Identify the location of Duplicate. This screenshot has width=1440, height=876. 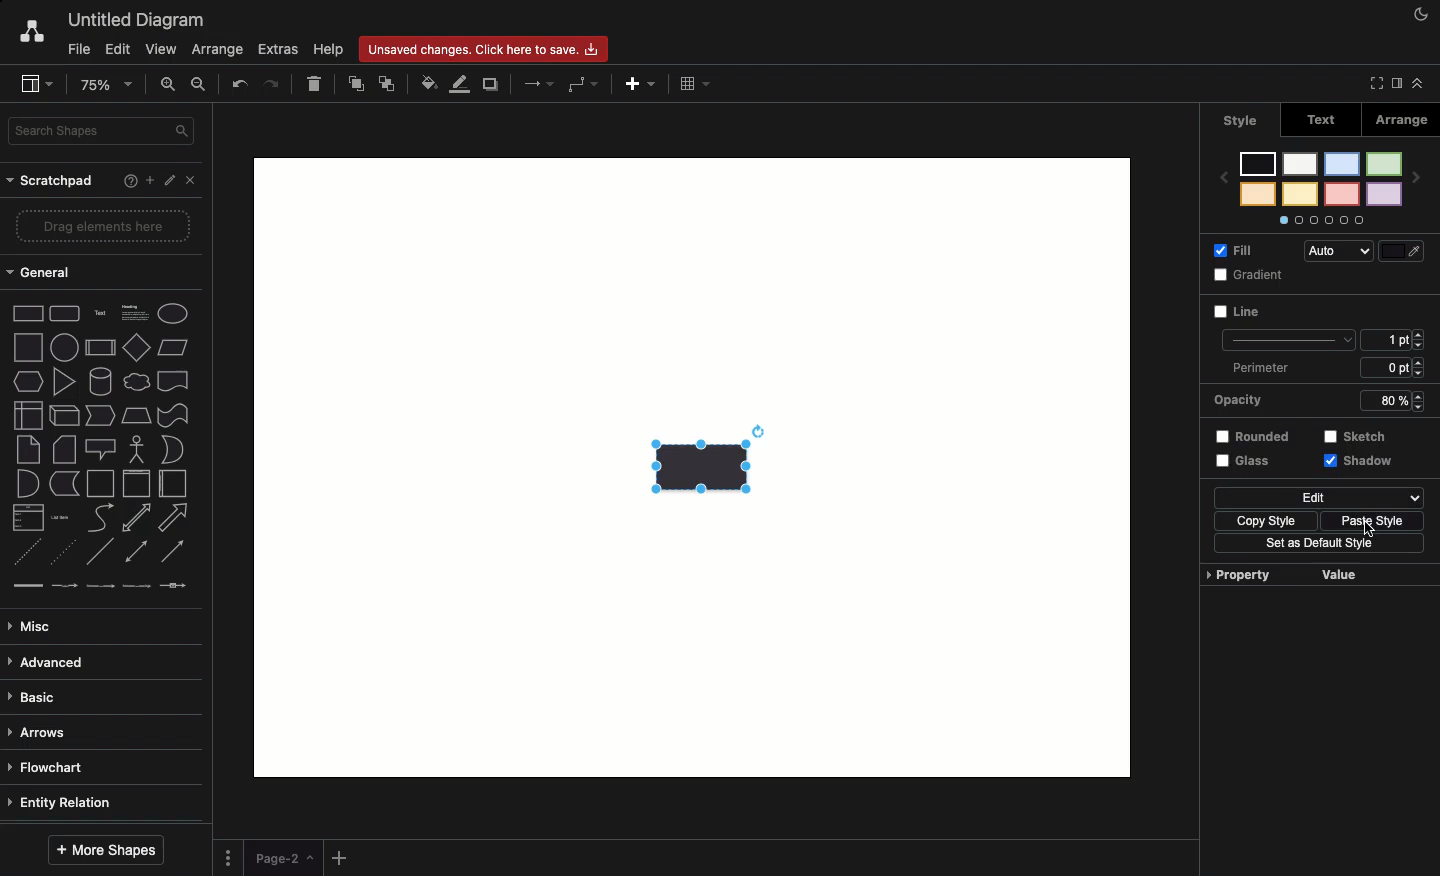
(491, 85).